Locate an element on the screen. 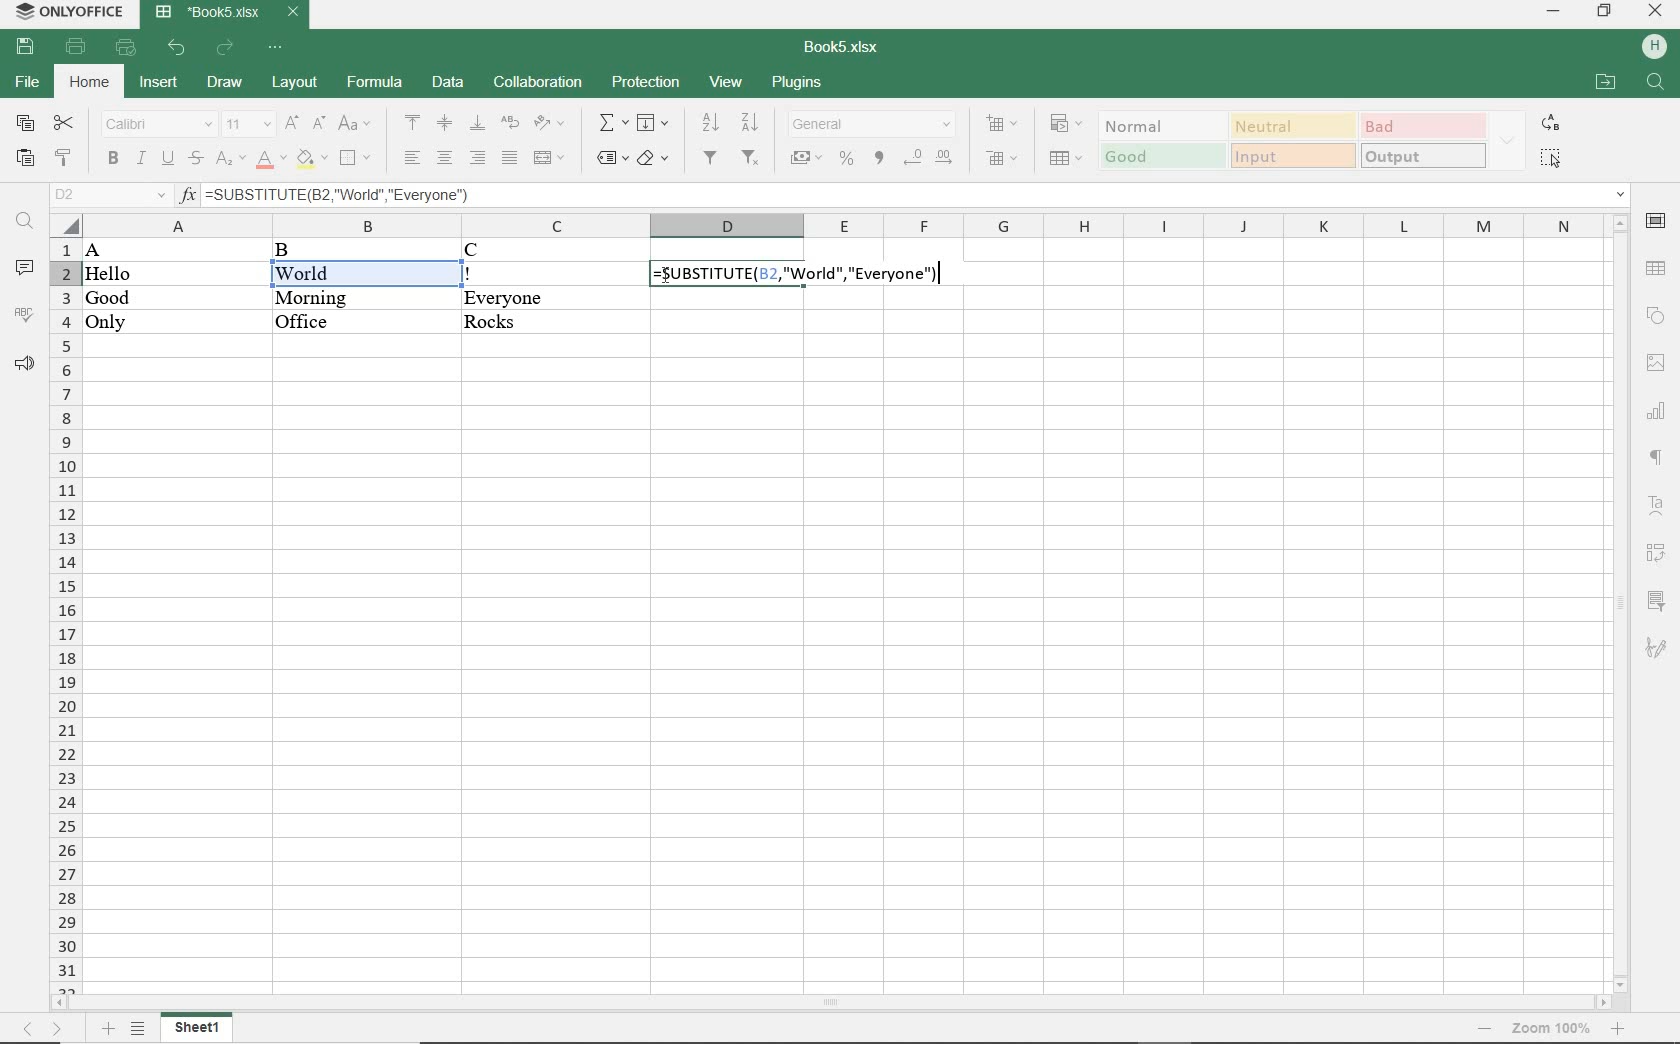 This screenshot has width=1680, height=1044. chart is located at coordinates (1657, 408).